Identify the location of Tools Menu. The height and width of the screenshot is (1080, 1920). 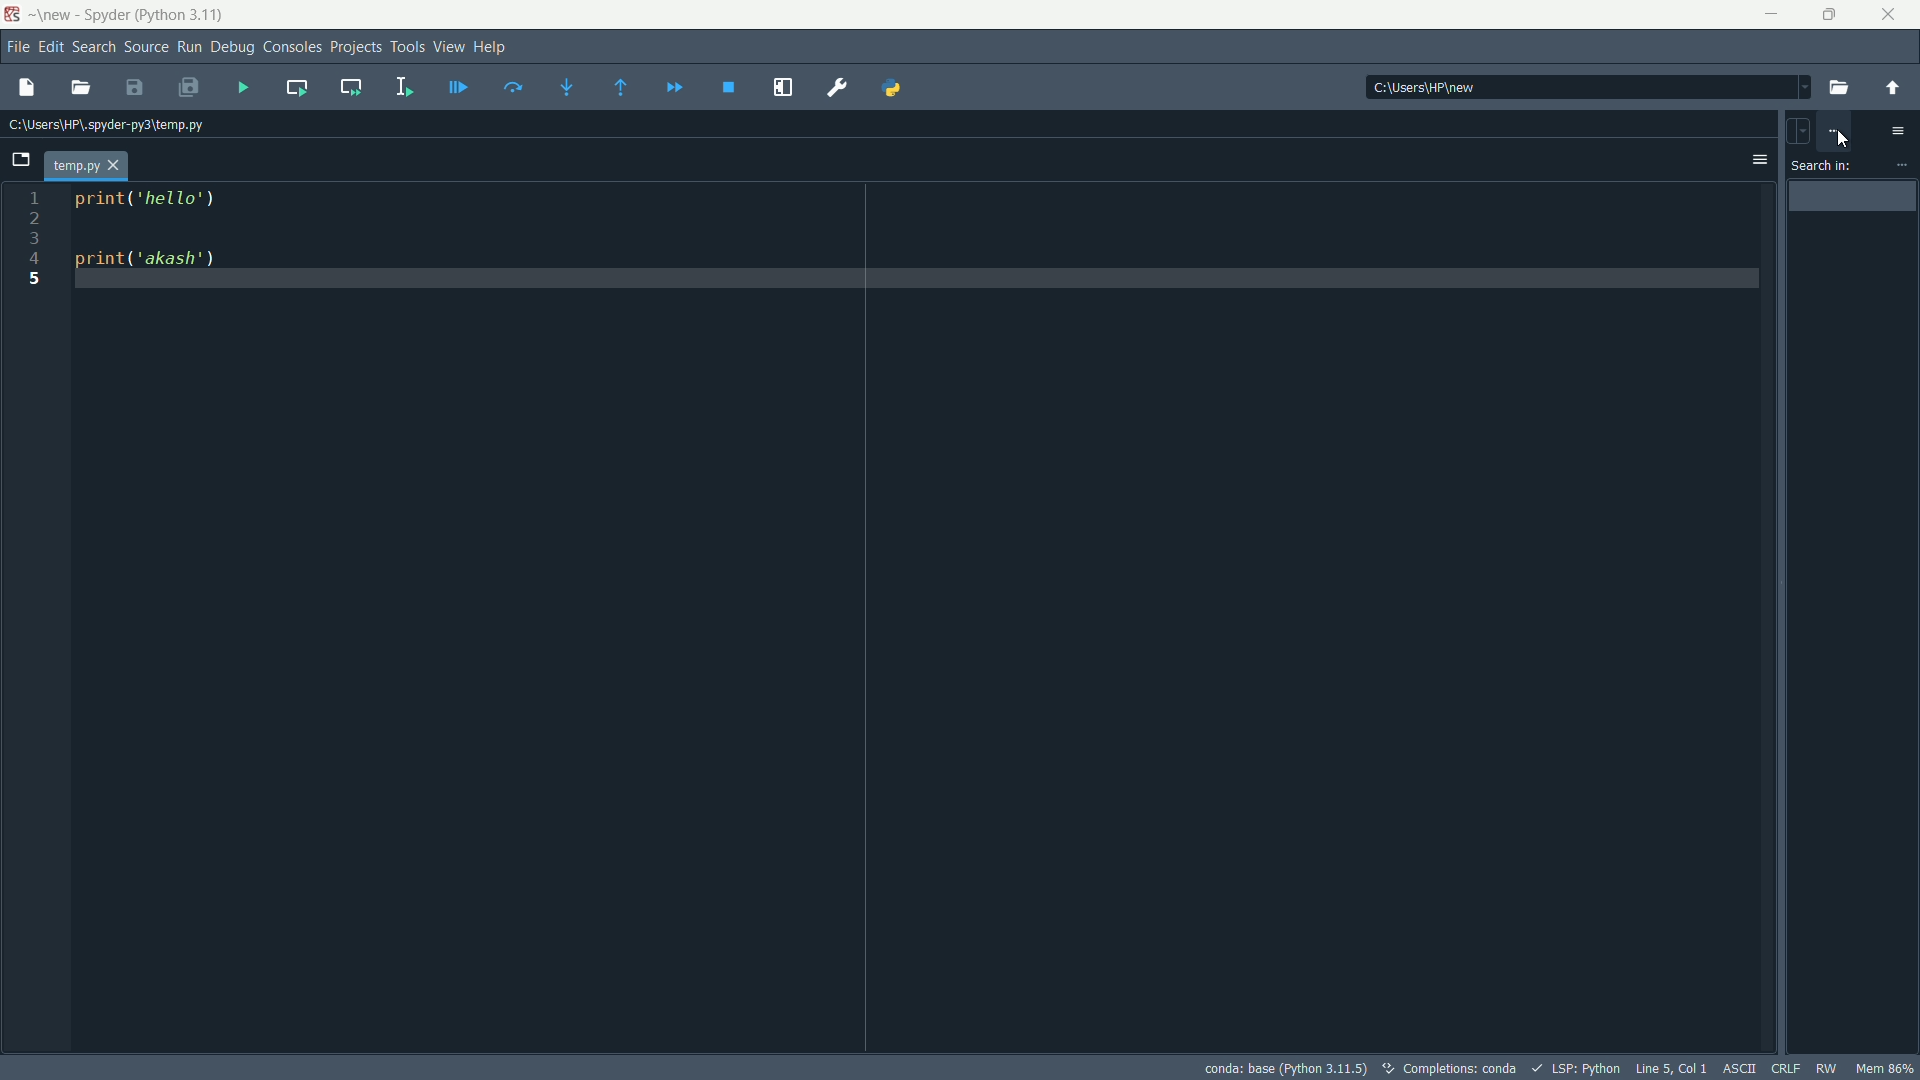
(405, 46).